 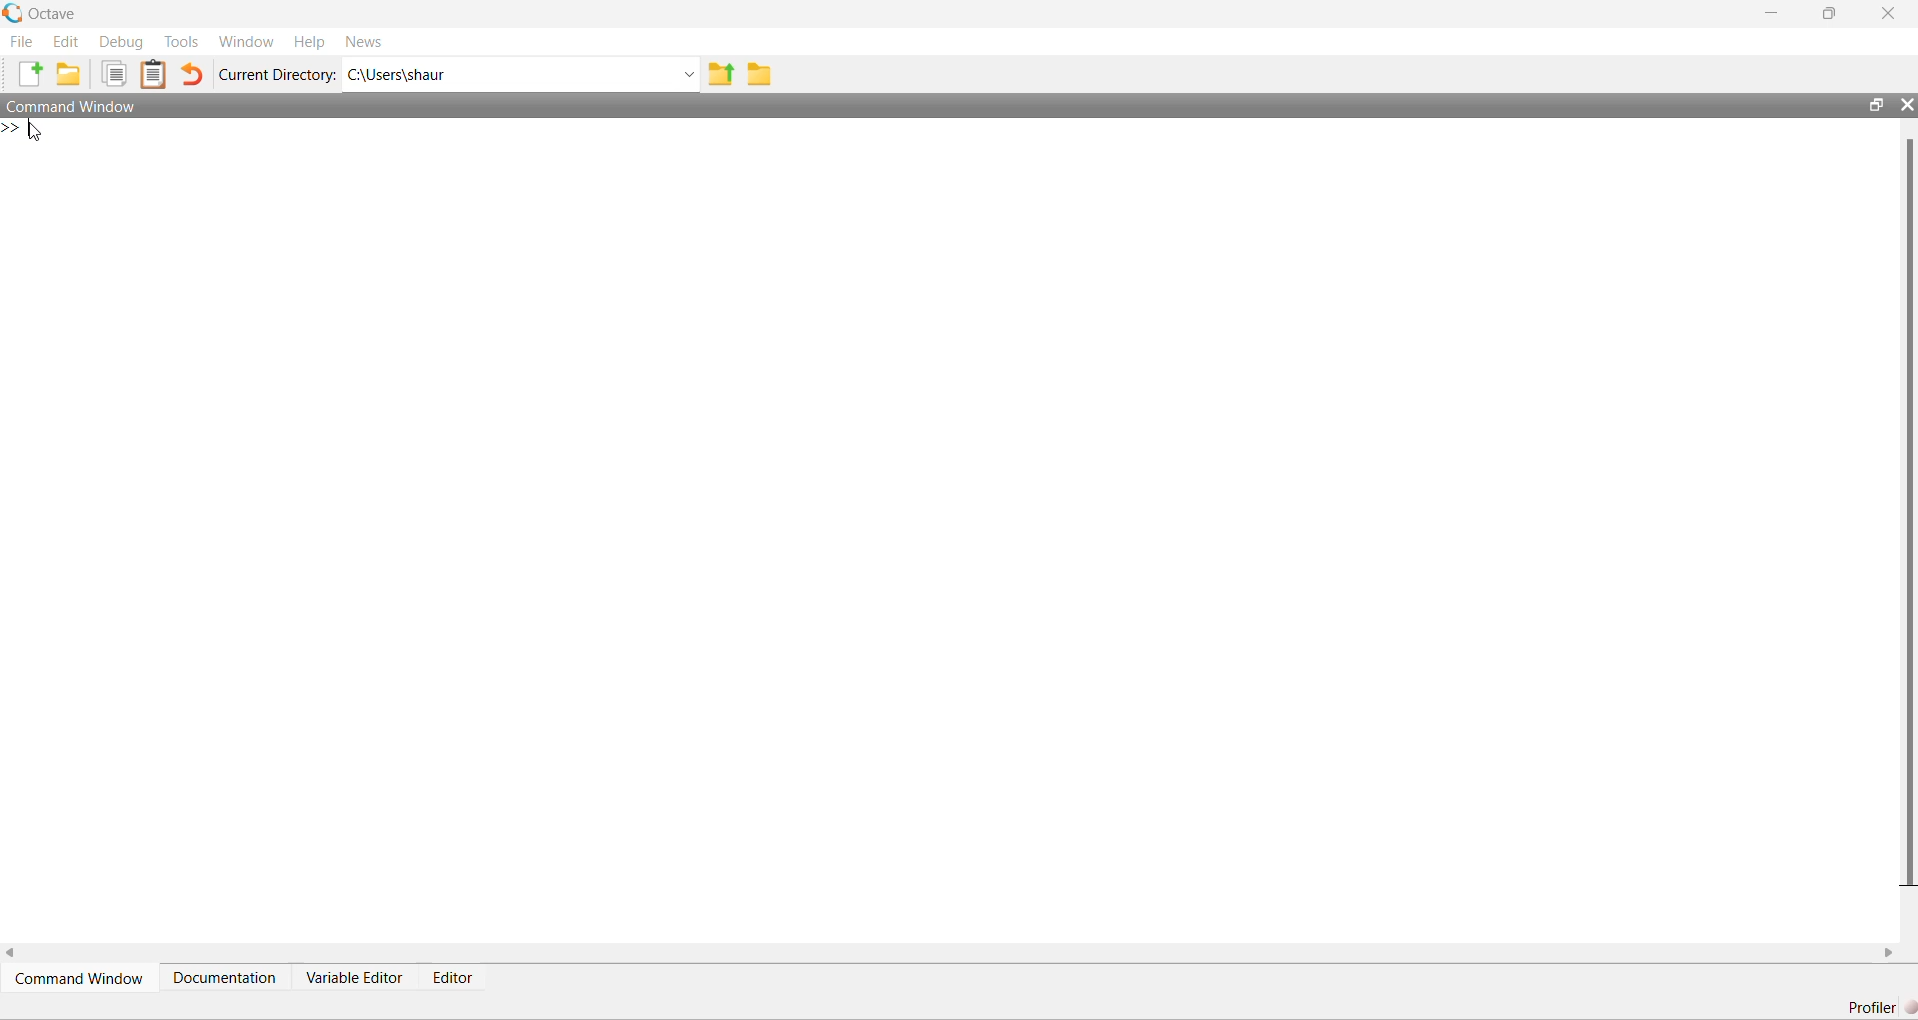 What do you see at coordinates (1908, 511) in the screenshot?
I see `scroll bar` at bounding box center [1908, 511].